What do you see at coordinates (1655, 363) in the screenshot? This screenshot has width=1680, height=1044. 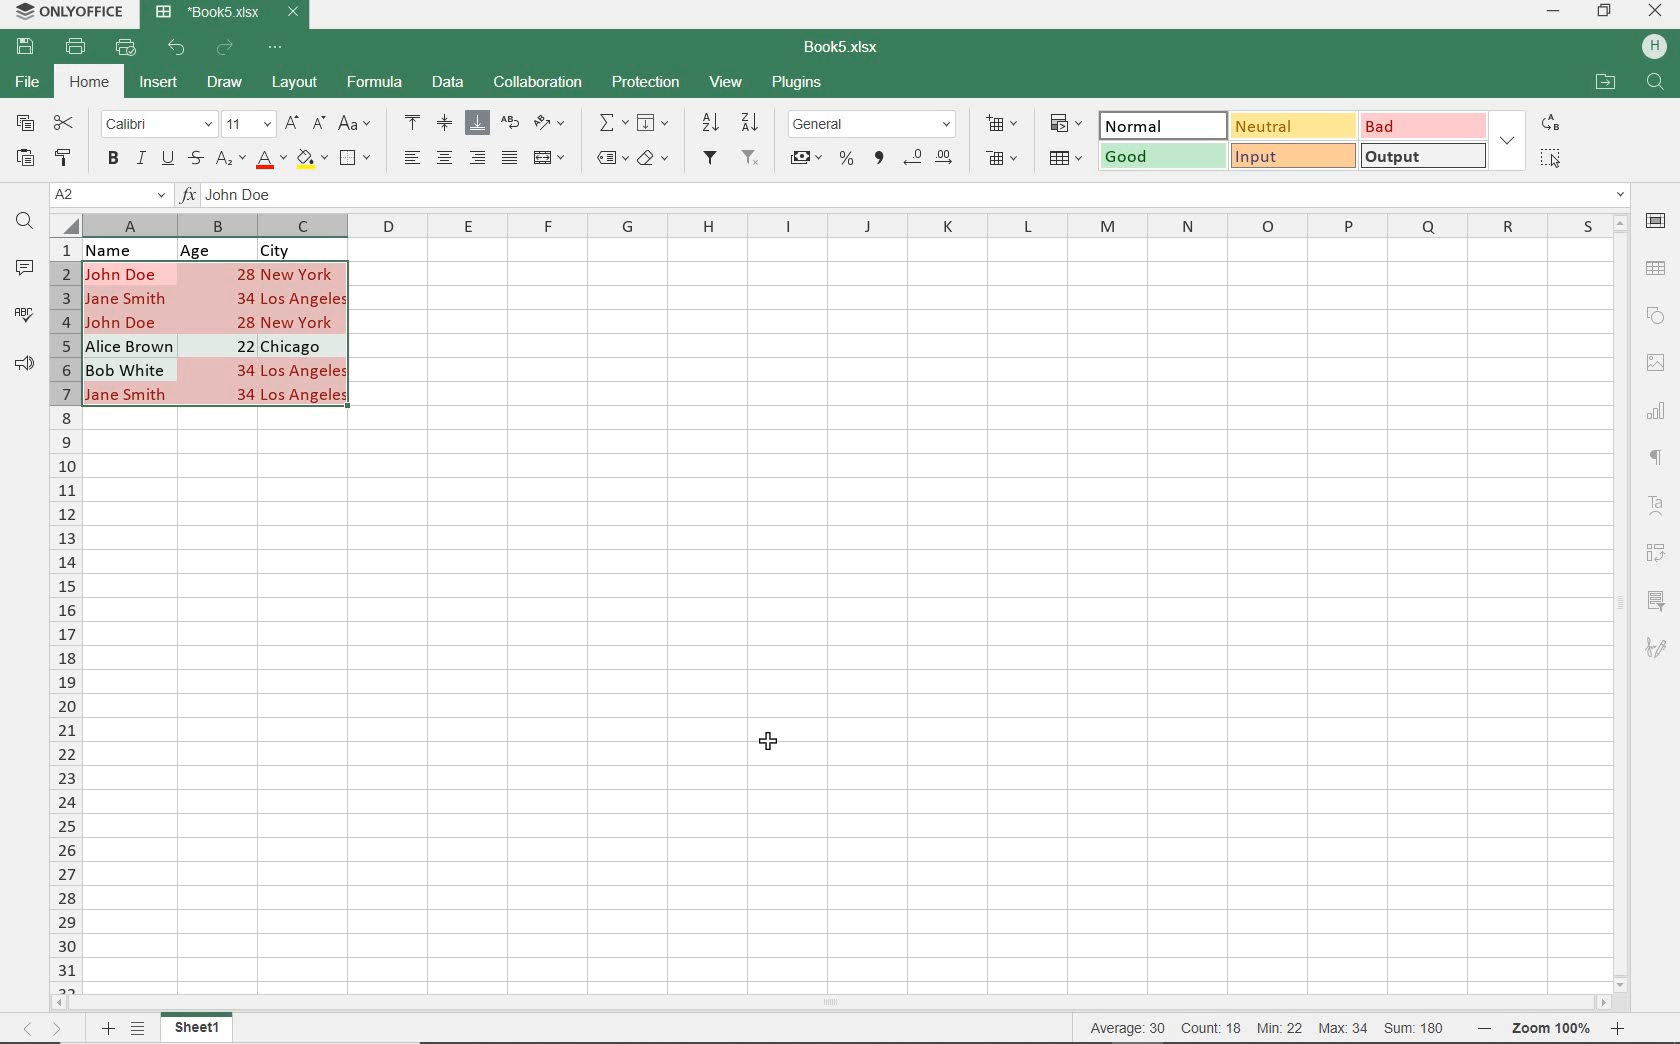 I see `IMAGE` at bounding box center [1655, 363].